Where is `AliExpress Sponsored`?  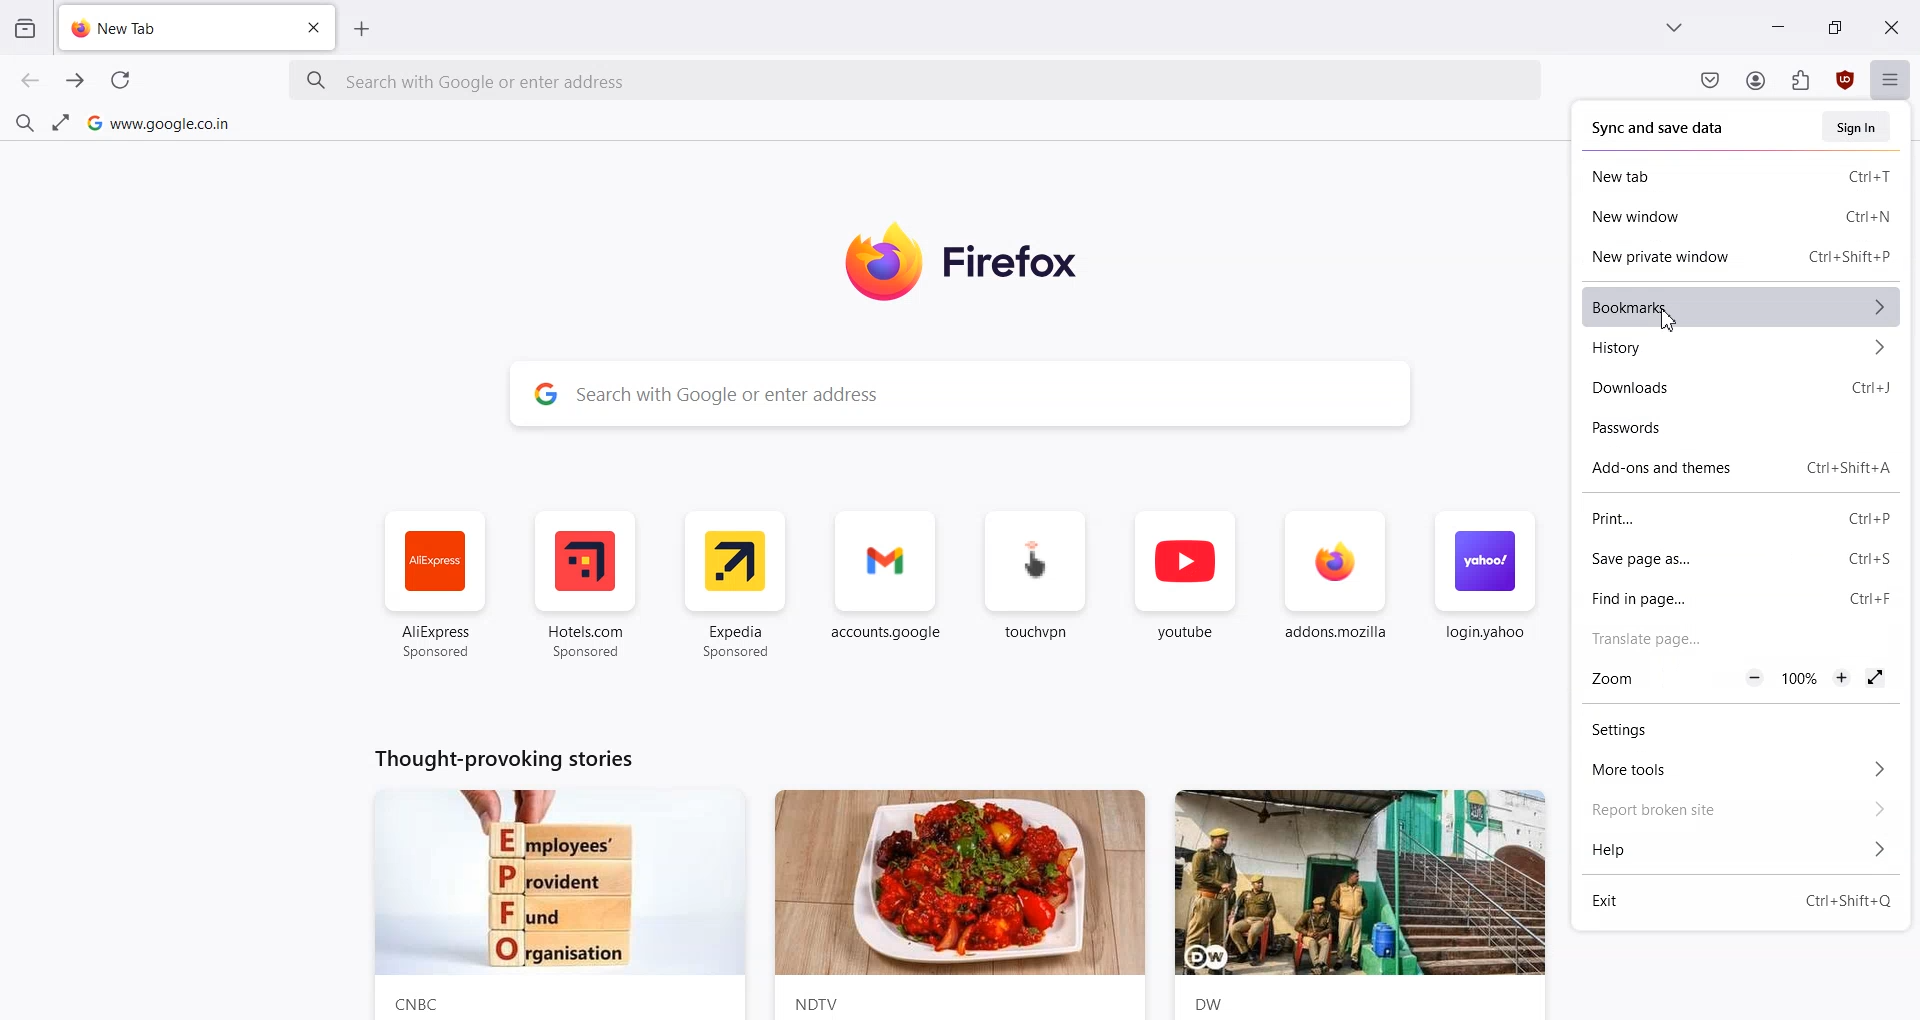
AliExpress Sponsored is located at coordinates (436, 586).